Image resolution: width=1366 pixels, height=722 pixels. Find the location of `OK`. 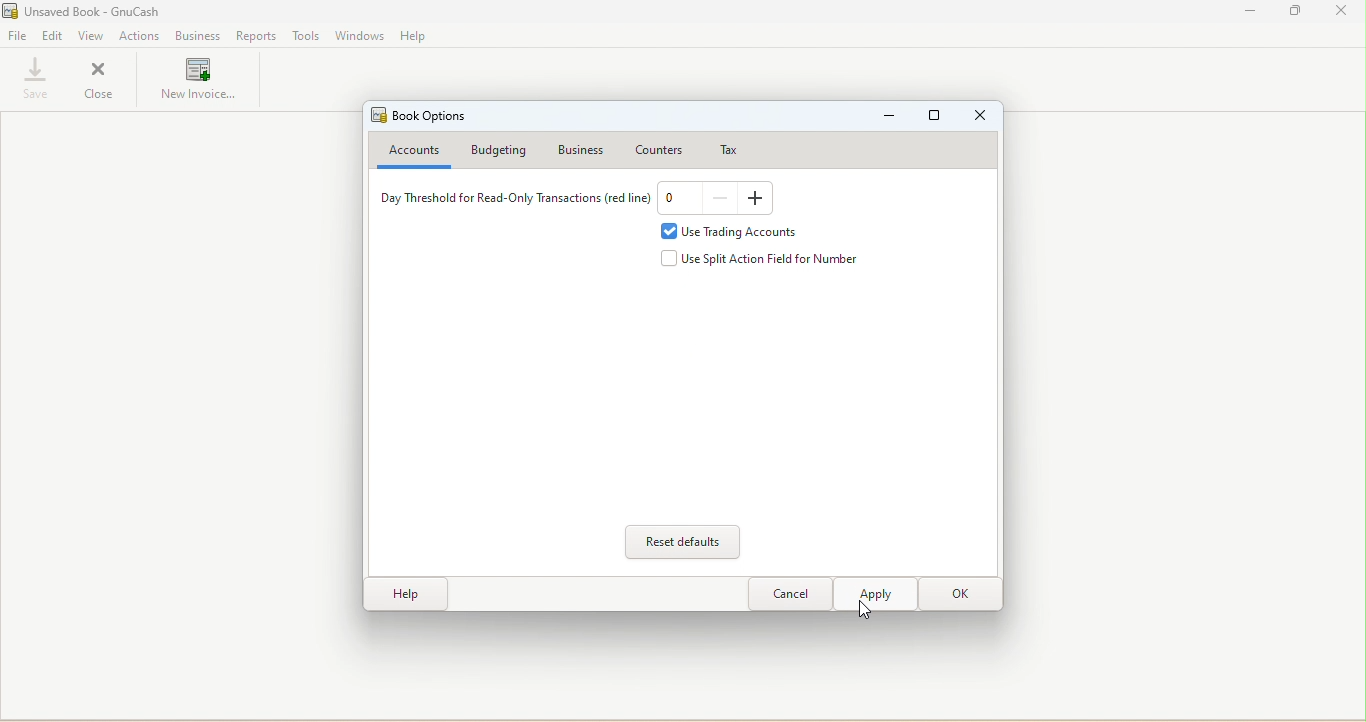

OK is located at coordinates (959, 594).